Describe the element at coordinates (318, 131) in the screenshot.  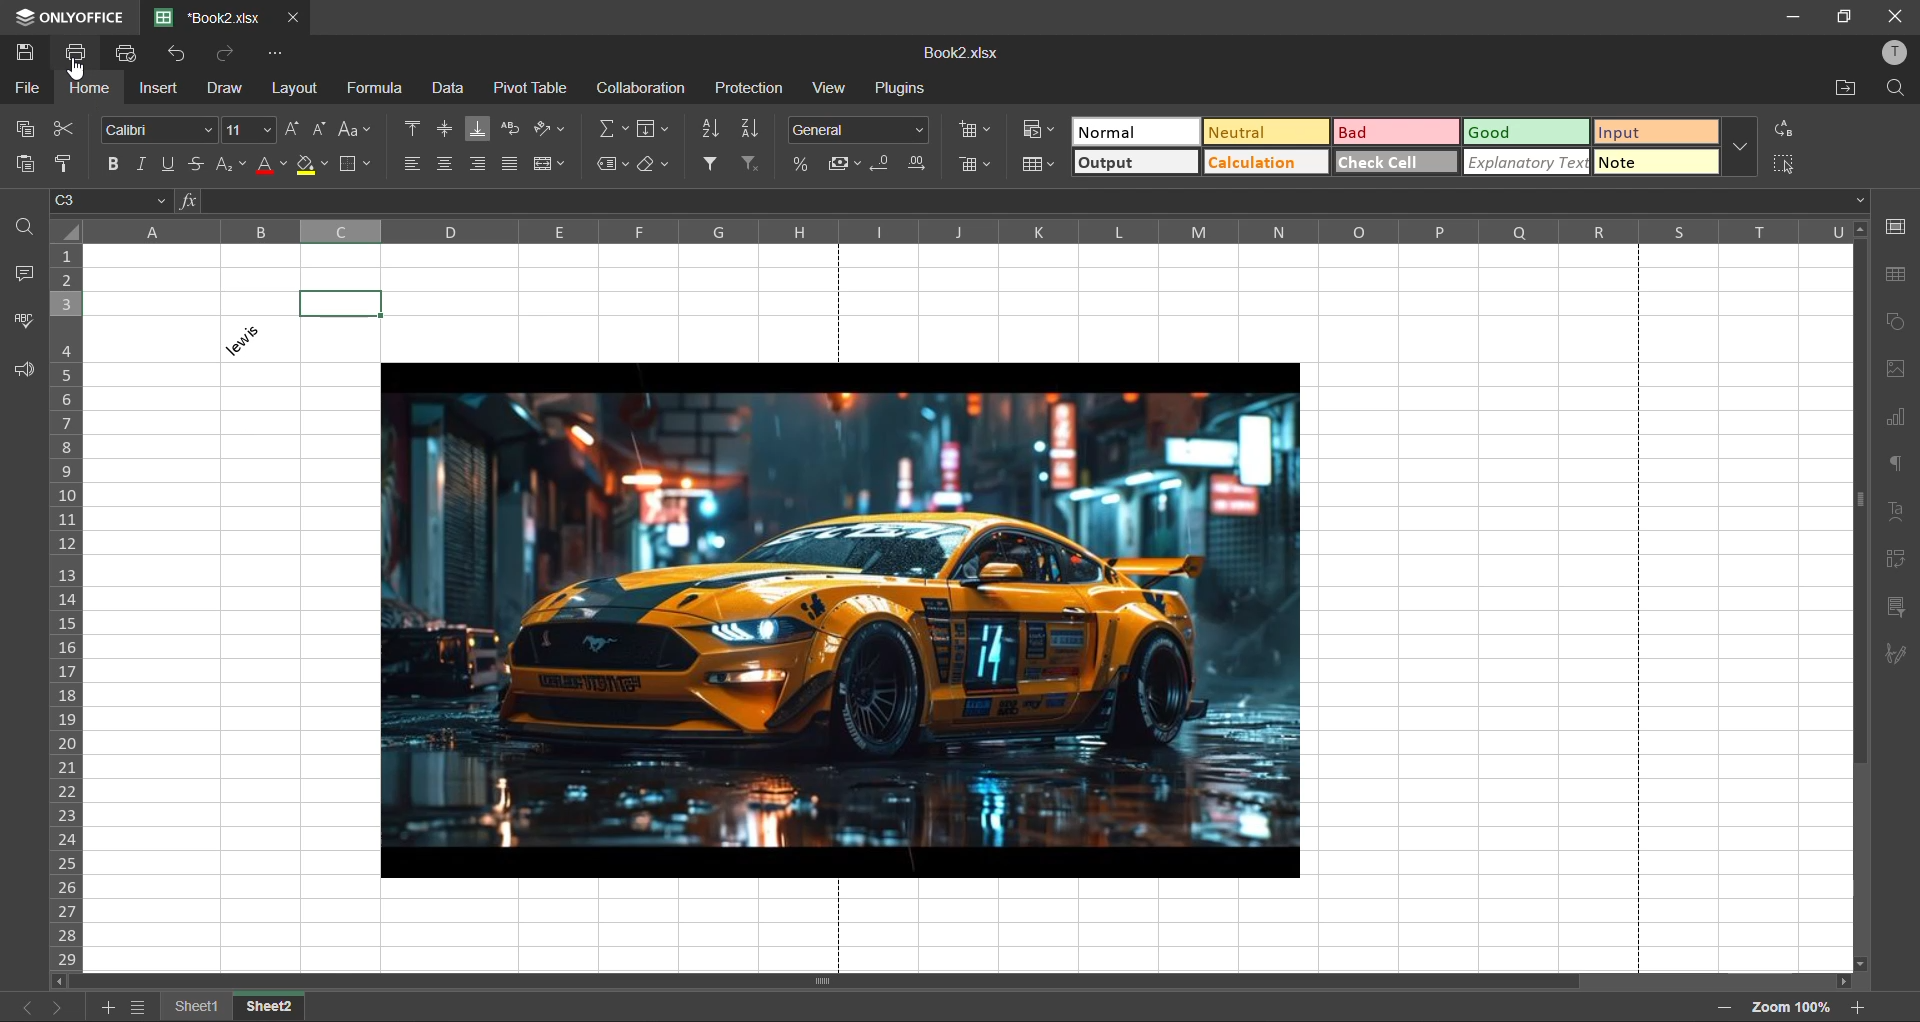
I see `decrement size` at that location.